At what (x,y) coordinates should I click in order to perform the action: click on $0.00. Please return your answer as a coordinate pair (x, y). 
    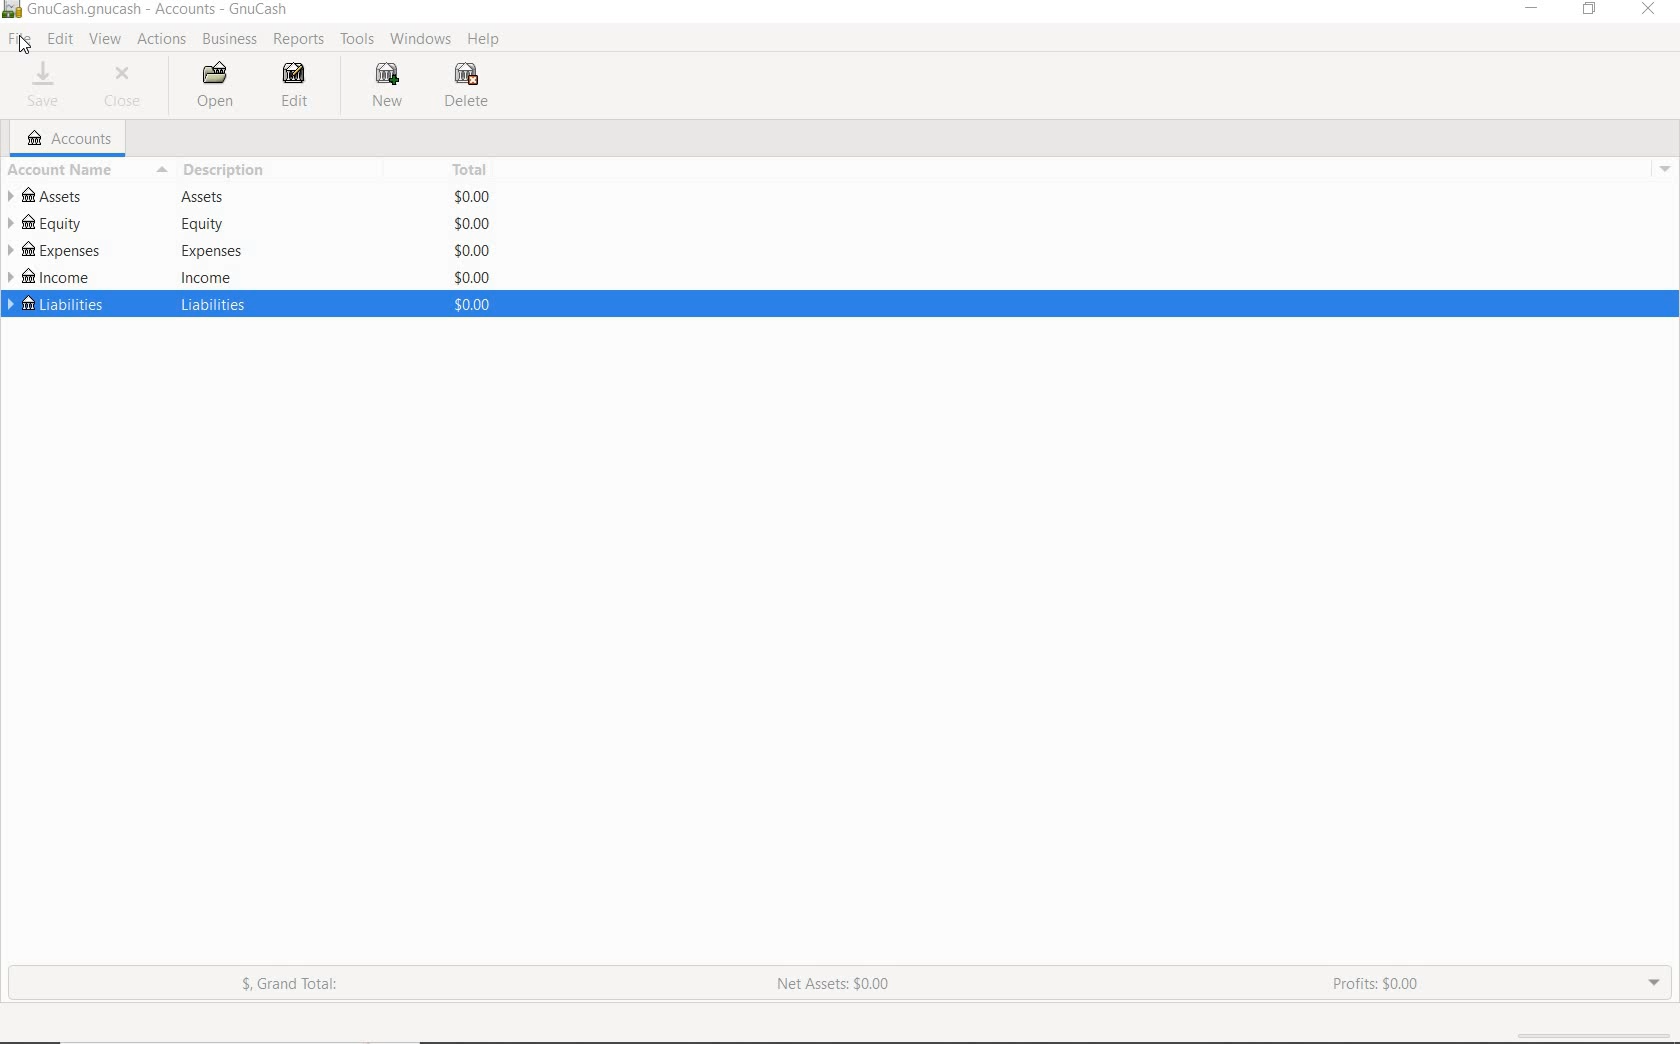
    Looking at the image, I should click on (471, 304).